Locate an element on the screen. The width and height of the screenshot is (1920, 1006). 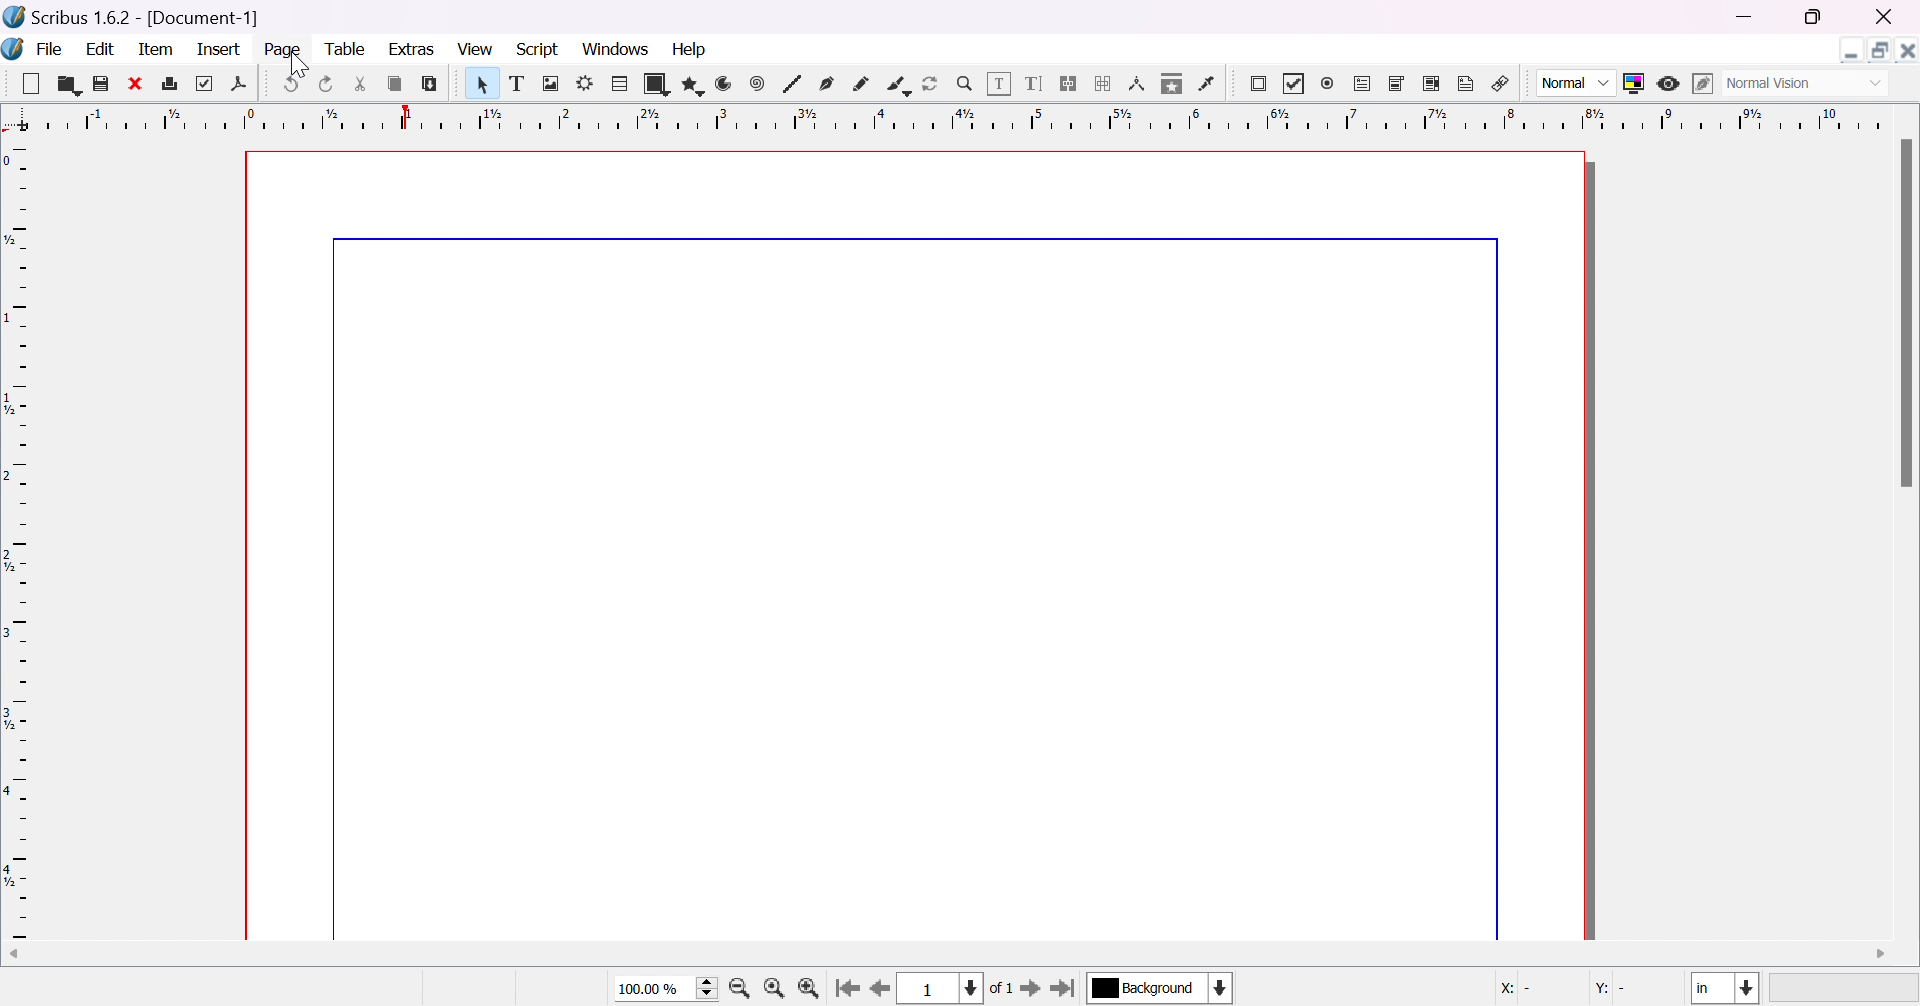
PDF push button is located at coordinates (1258, 87).